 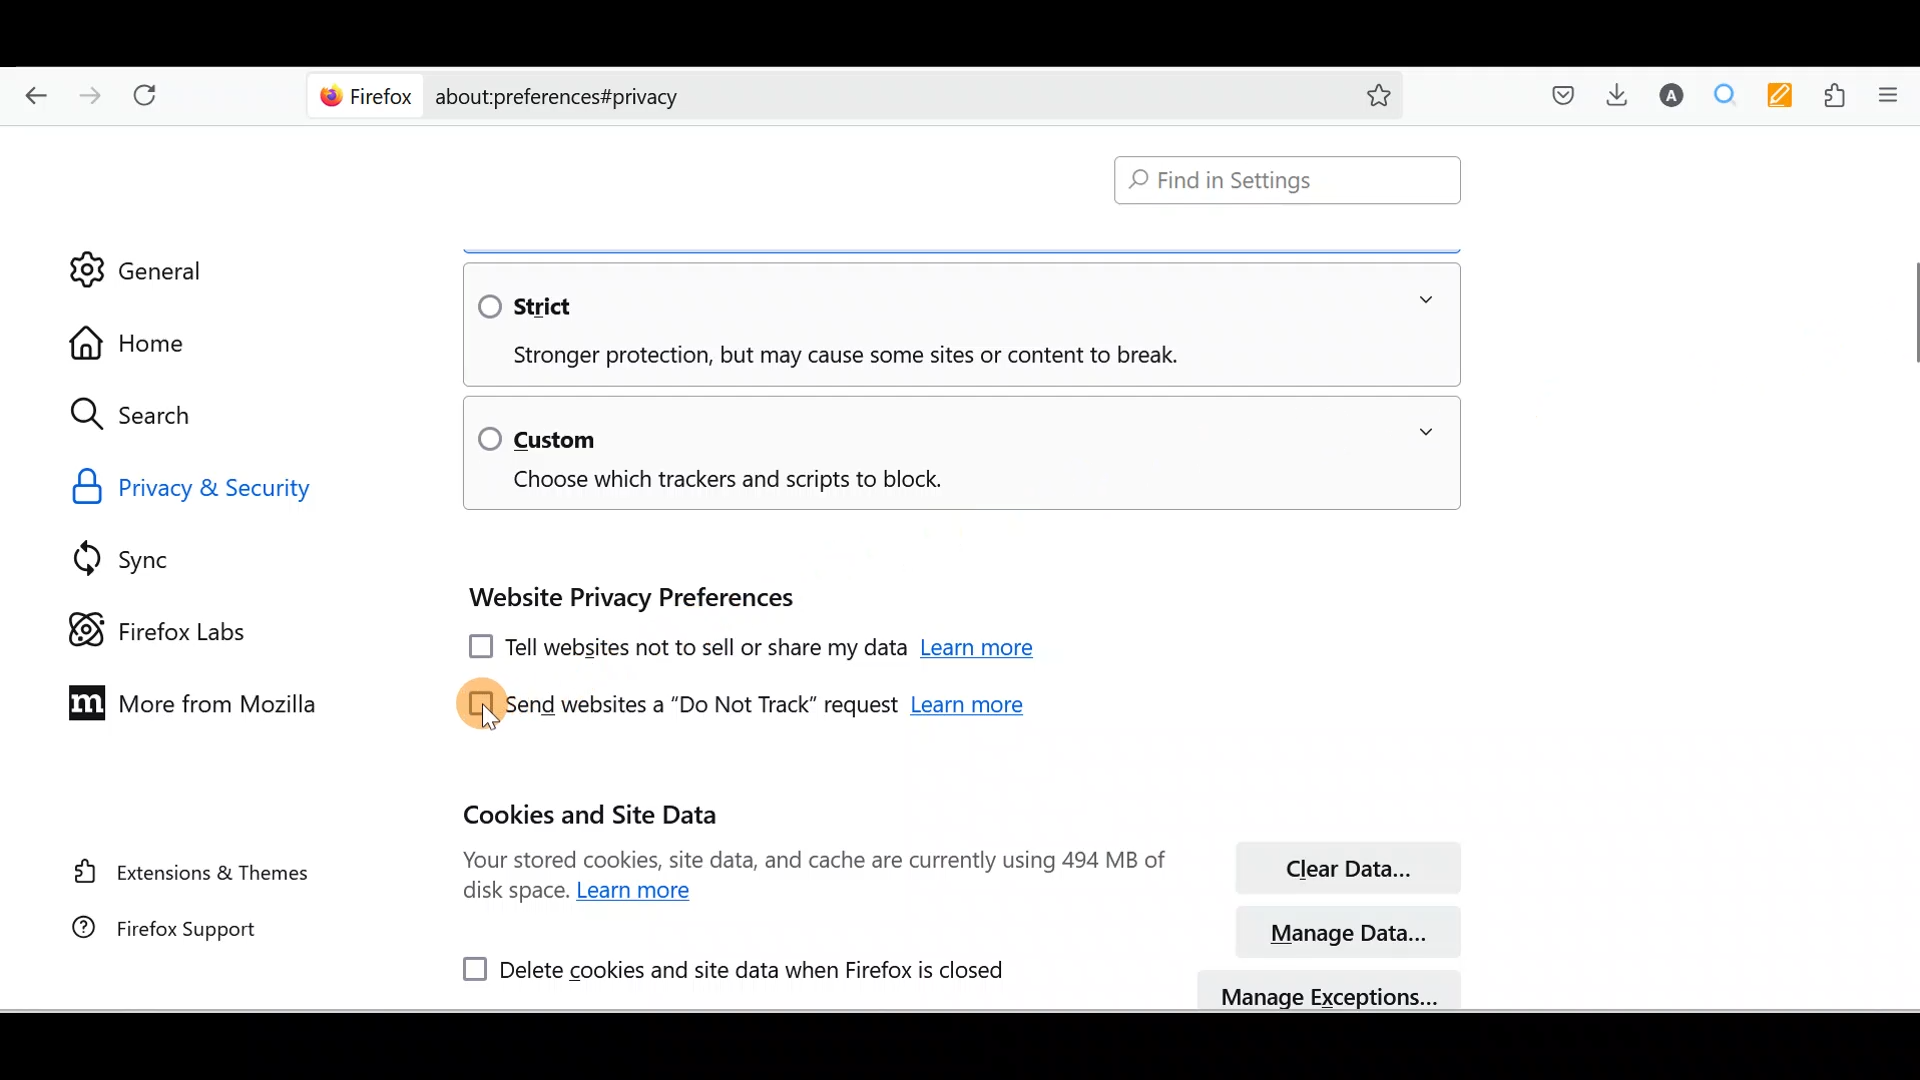 What do you see at coordinates (31, 90) in the screenshot?
I see `Go back one page` at bounding box center [31, 90].